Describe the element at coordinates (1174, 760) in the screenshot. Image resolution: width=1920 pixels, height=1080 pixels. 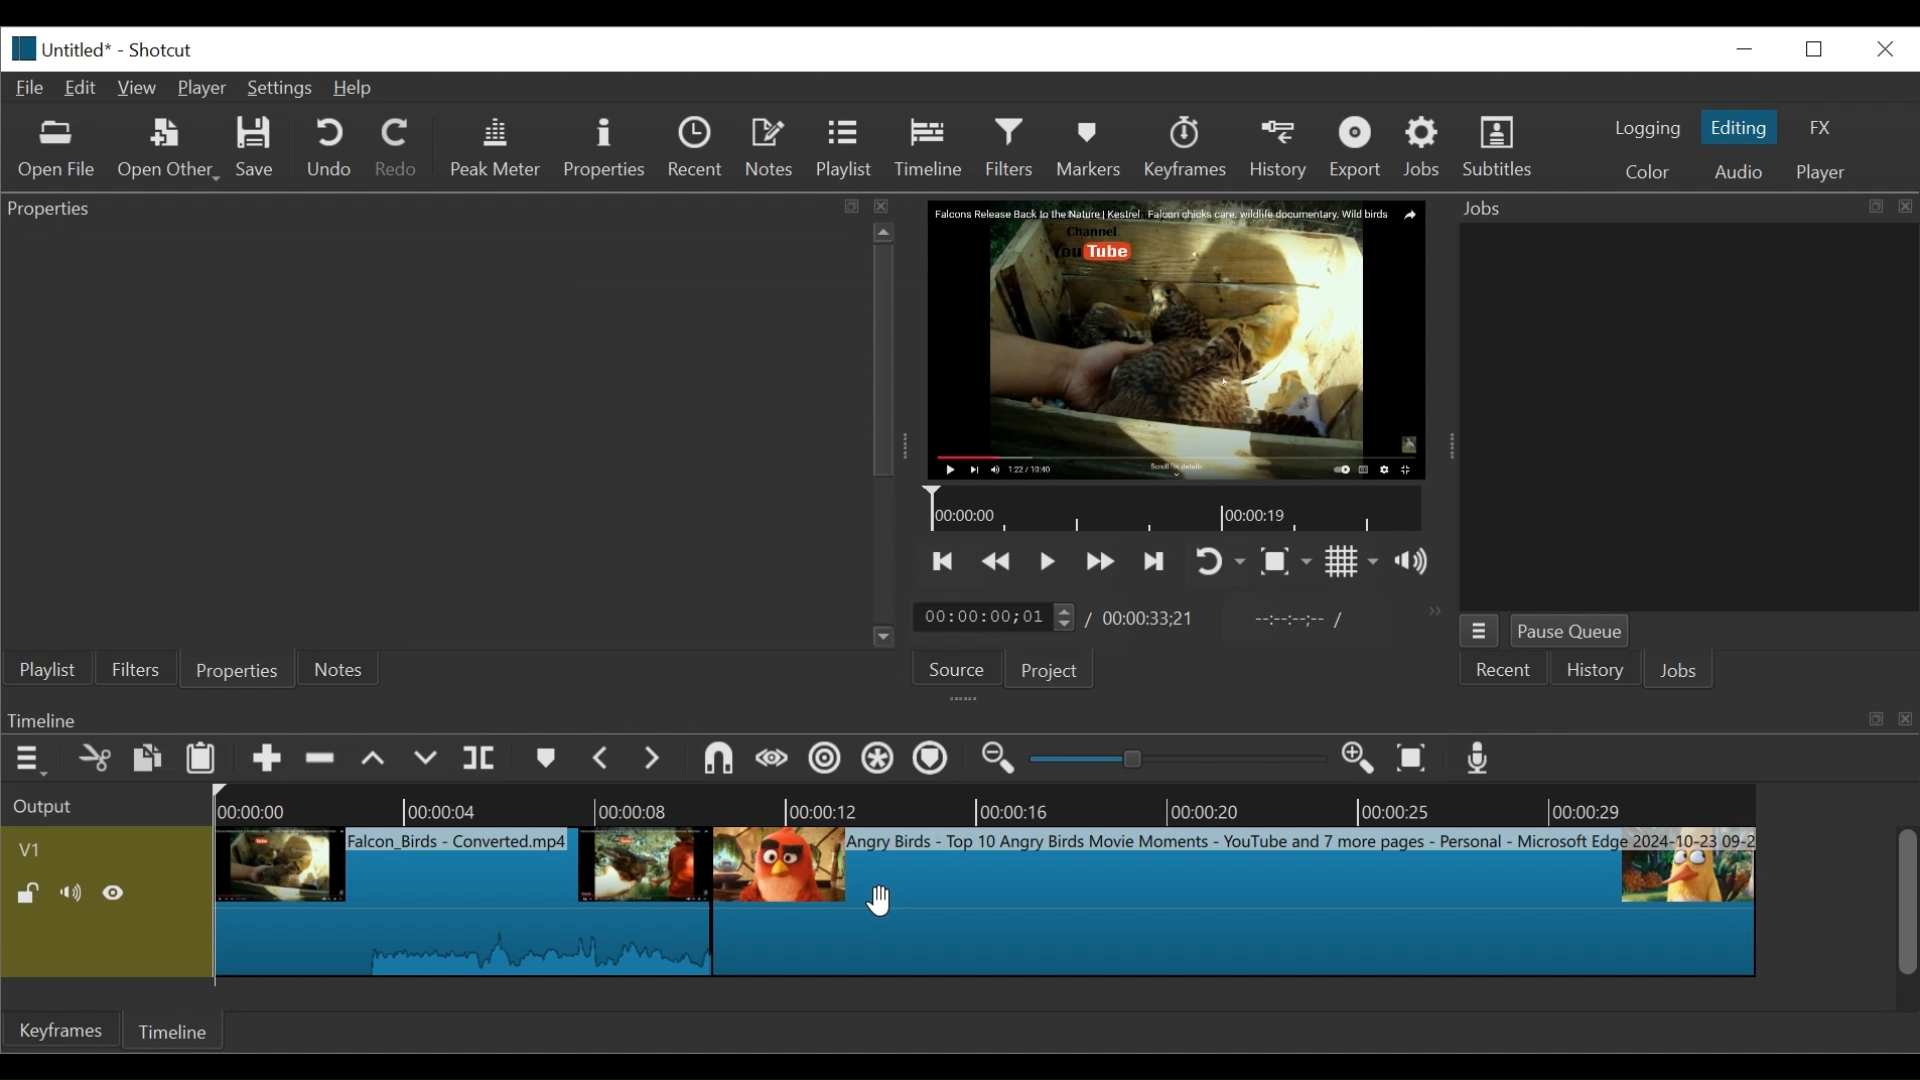
I see `Adjust Zoom Timeline Slider` at that location.